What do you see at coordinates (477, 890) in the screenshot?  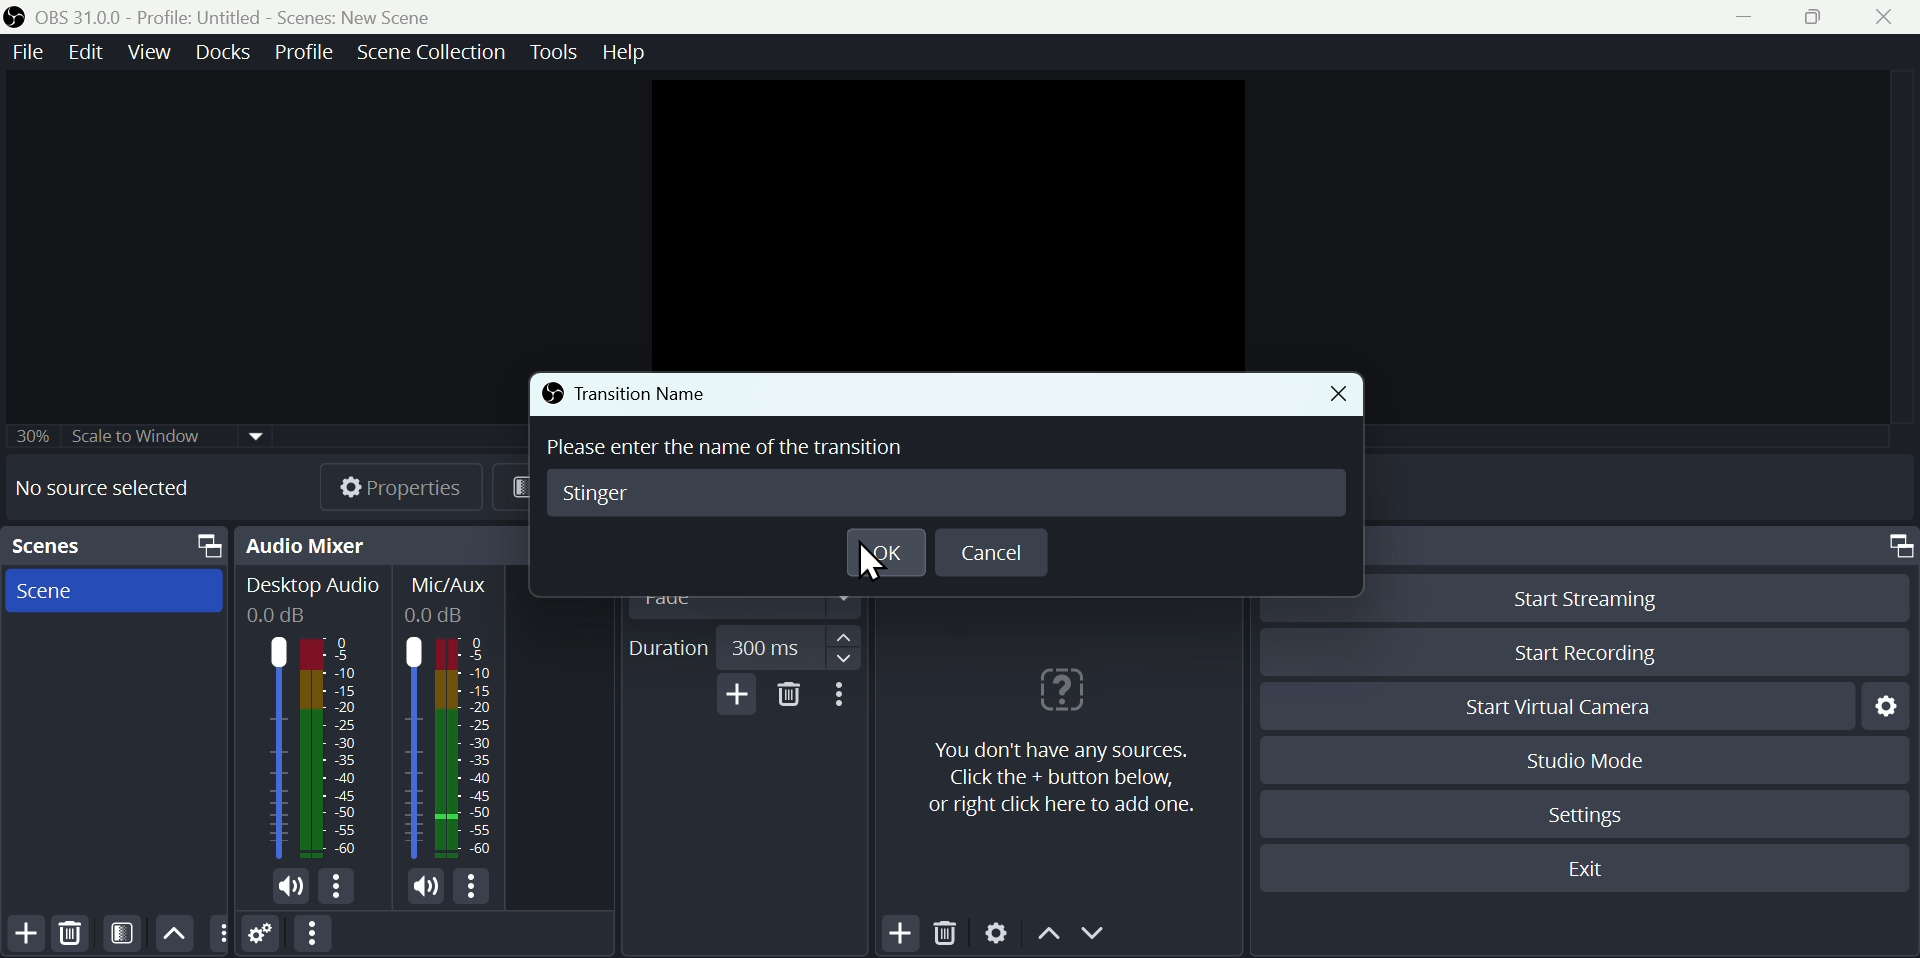 I see `more options` at bounding box center [477, 890].